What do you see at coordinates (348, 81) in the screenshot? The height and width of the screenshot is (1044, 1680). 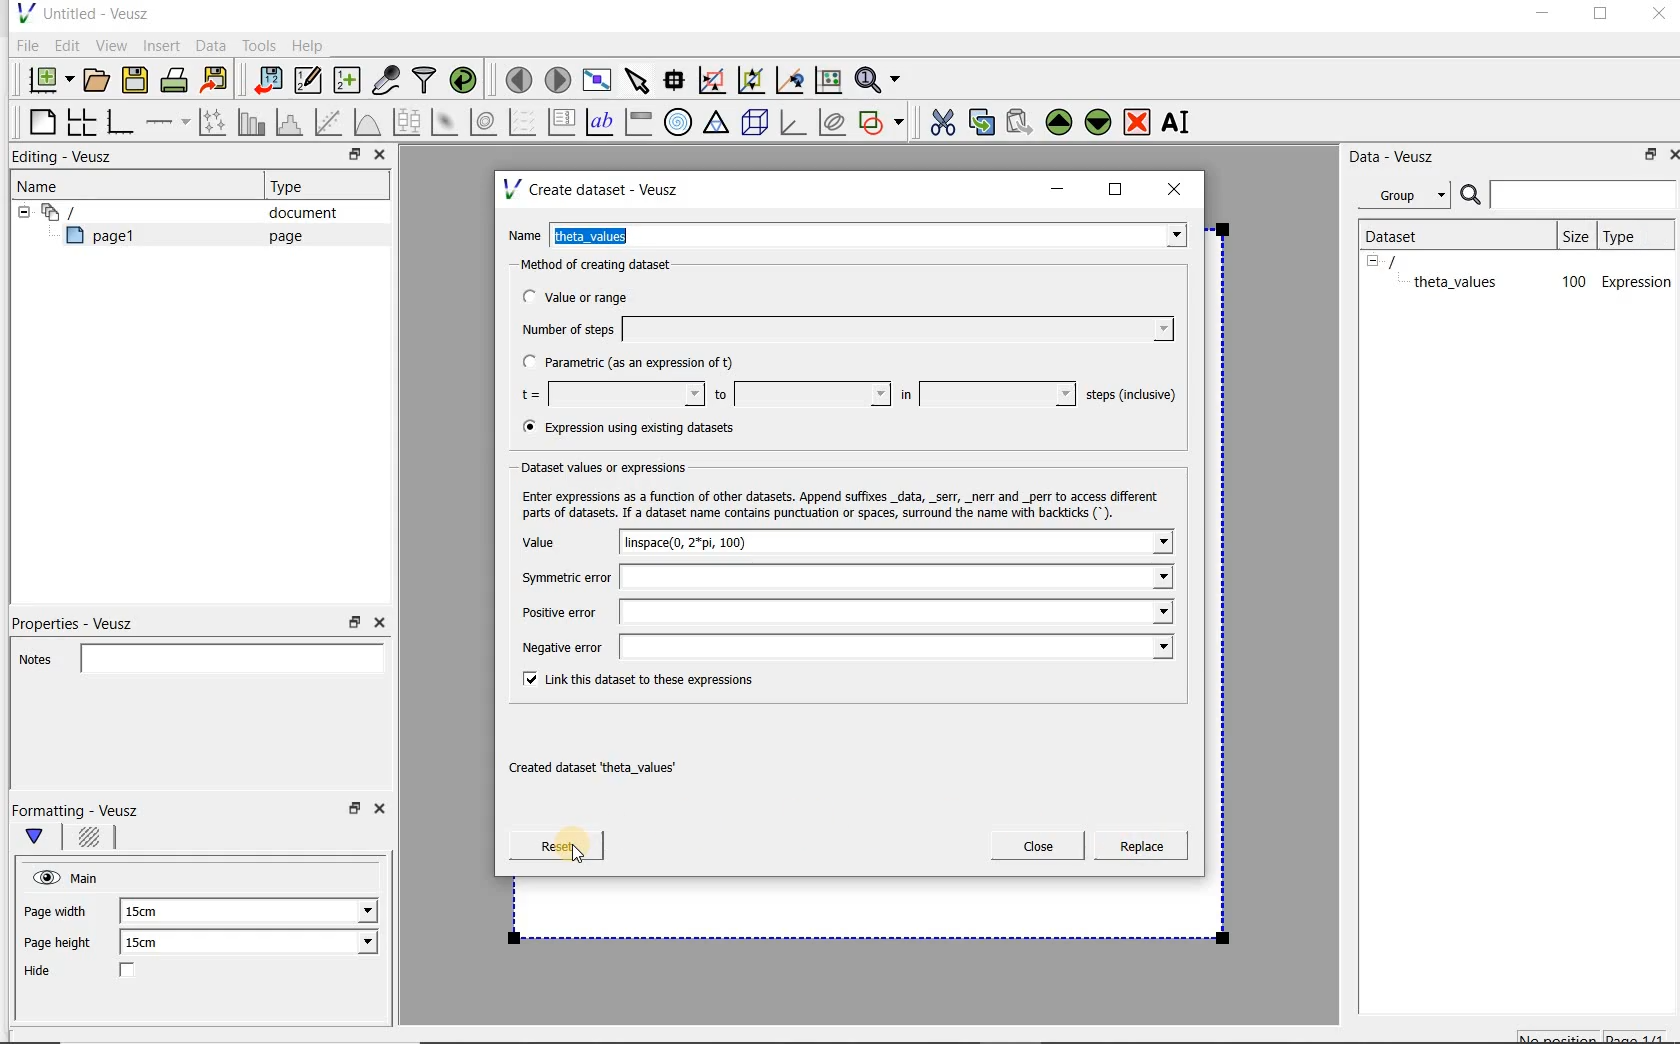 I see `create new datasets using ranges, parametrically or as functions of existing datasets` at bounding box center [348, 81].